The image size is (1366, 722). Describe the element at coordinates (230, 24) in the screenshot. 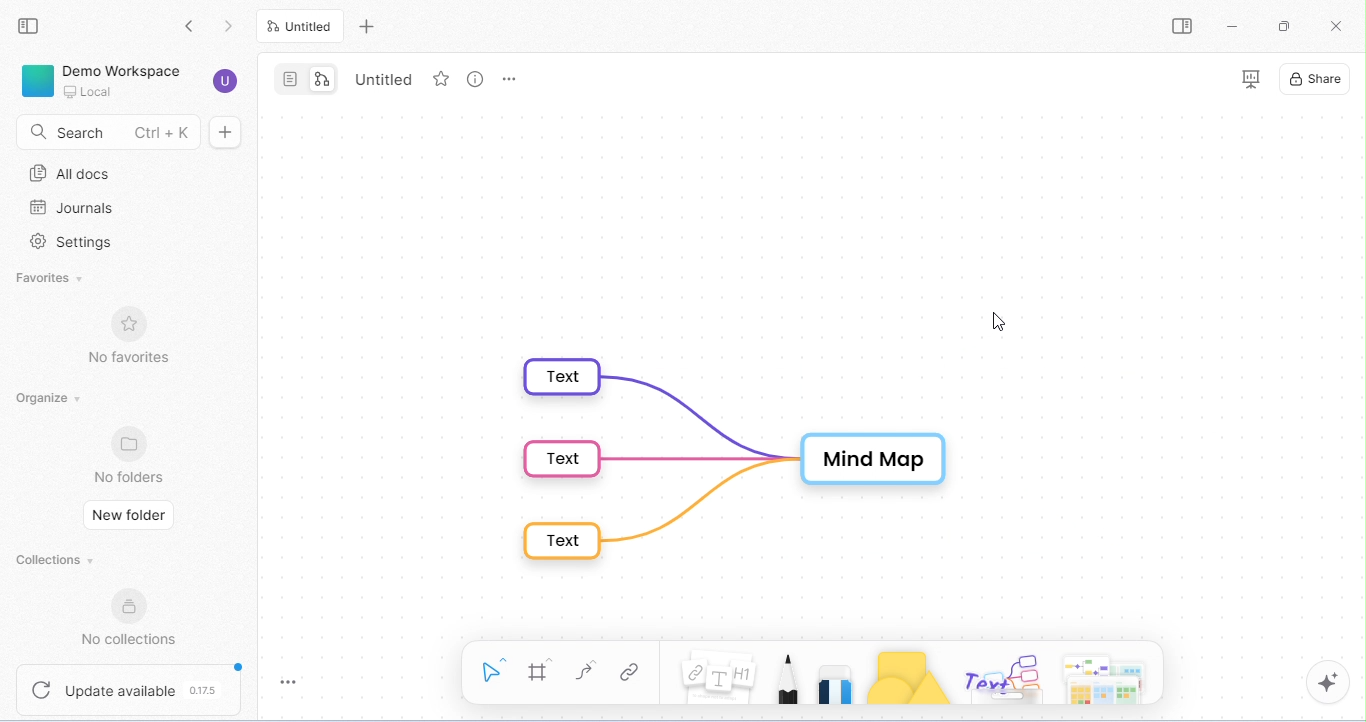

I see `go forward` at that location.